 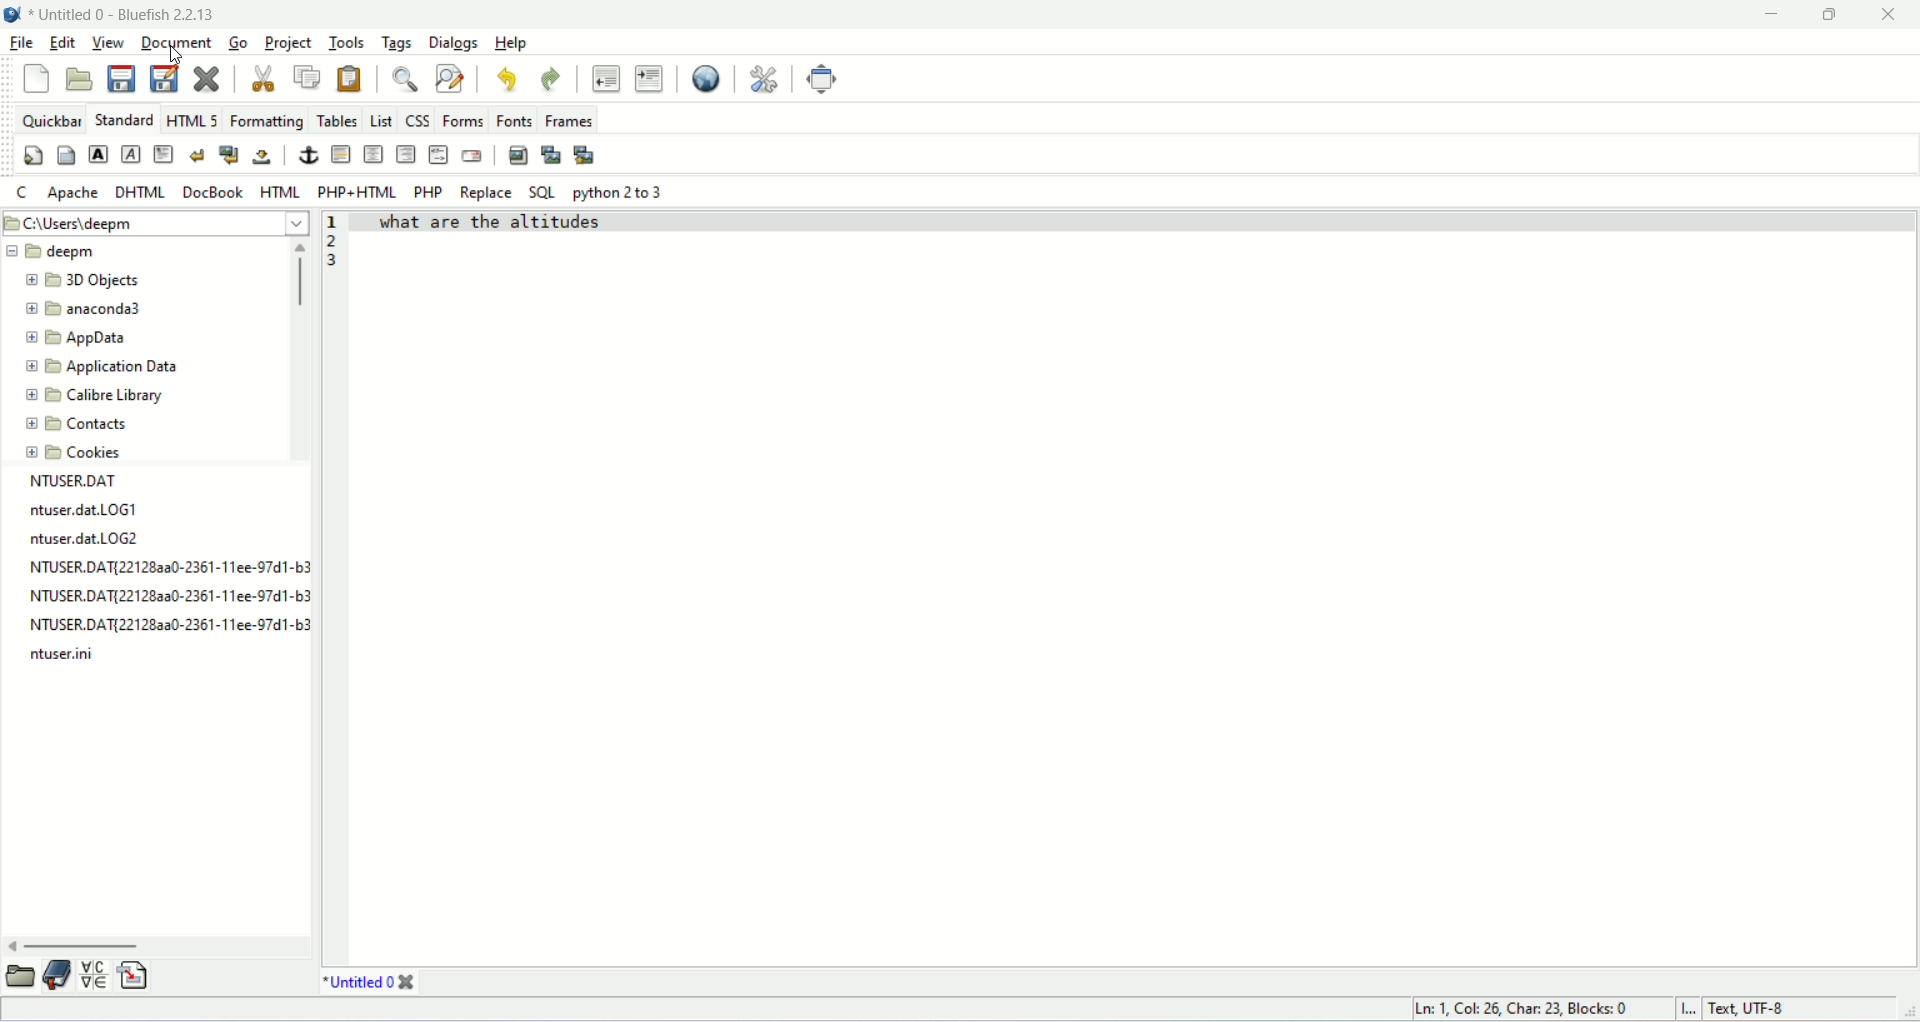 What do you see at coordinates (336, 240) in the screenshot?
I see `line number` at bounding box center [336, 240].